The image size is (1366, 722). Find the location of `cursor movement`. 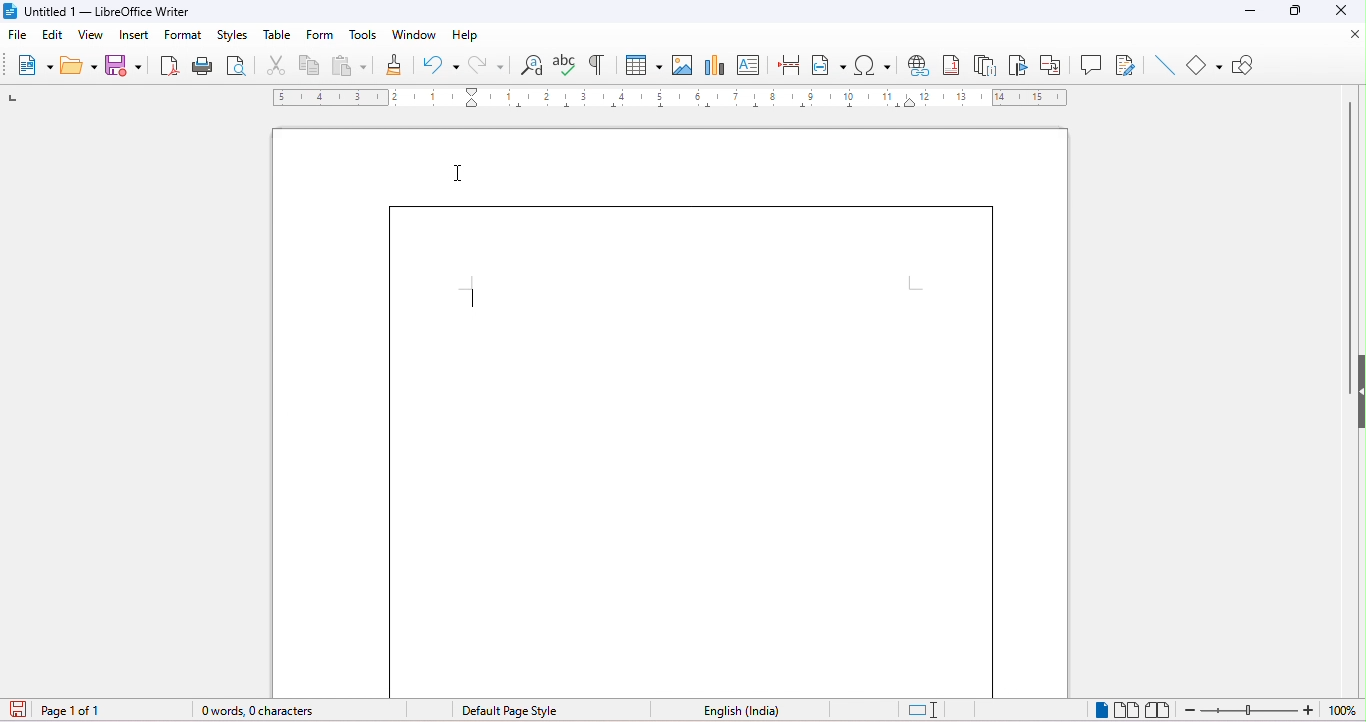

cursor movement is located at coordinates (460, 171).